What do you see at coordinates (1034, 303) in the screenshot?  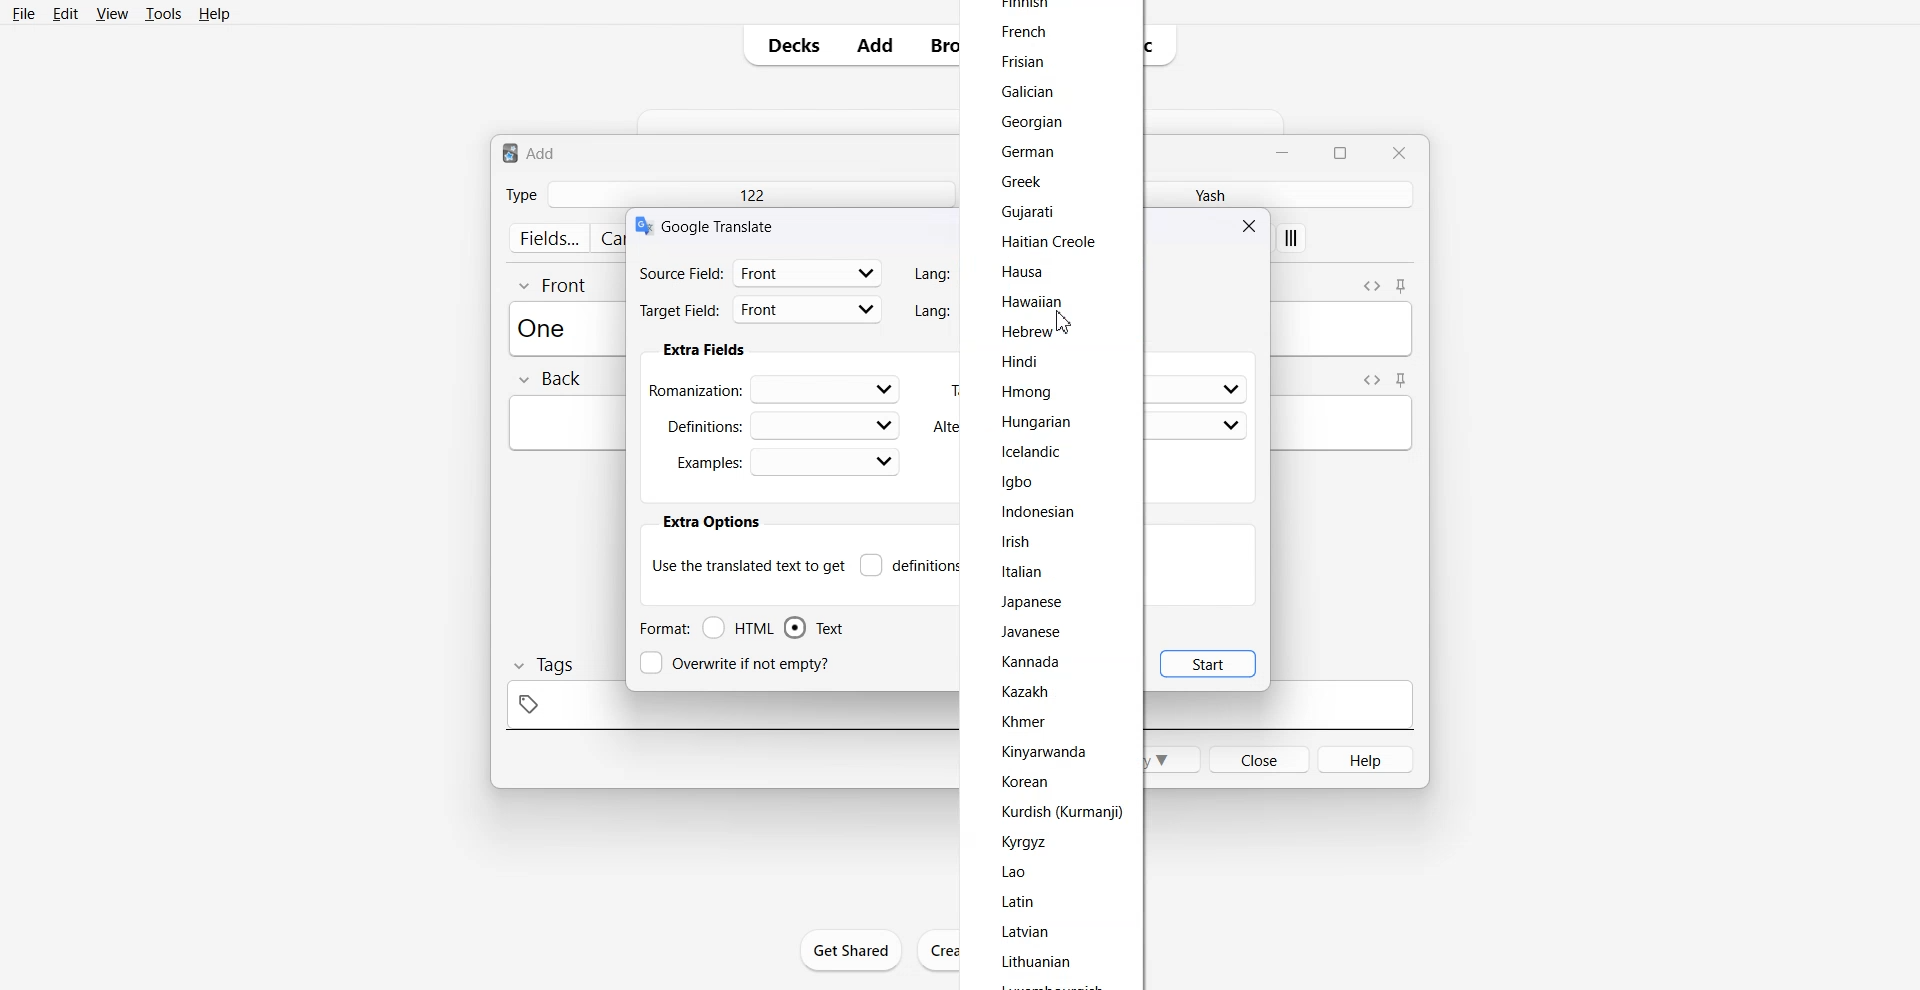 I see `Hawaiian` at bounding box center [1034, 303].